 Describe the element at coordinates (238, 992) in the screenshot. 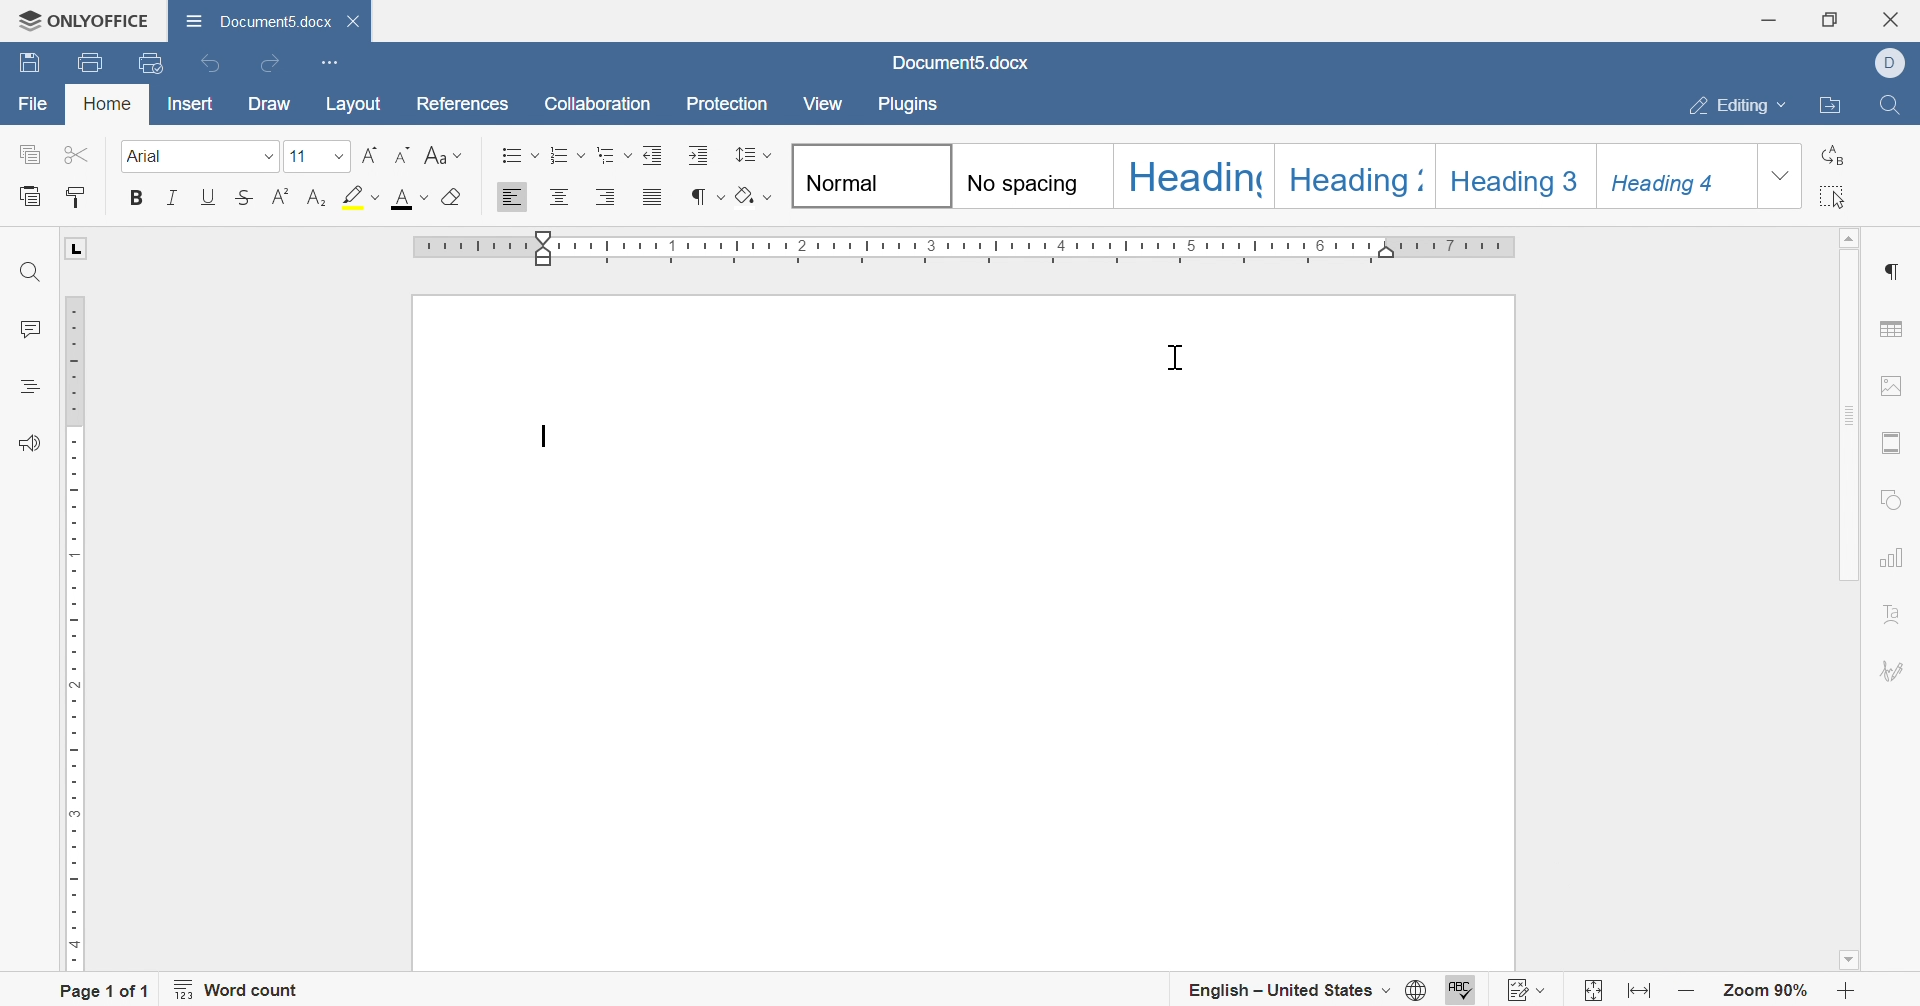

I see `word count` at that location.